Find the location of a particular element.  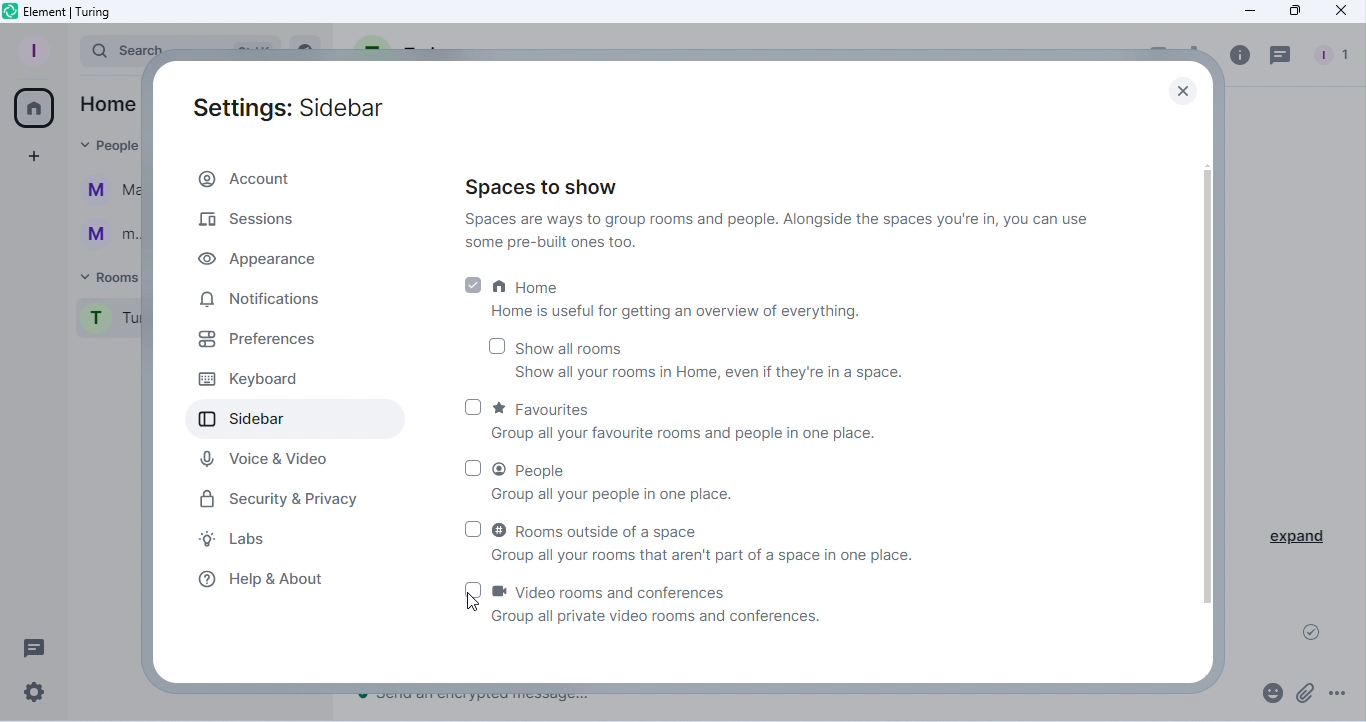

Room info is located at coordinates (1239, 58).